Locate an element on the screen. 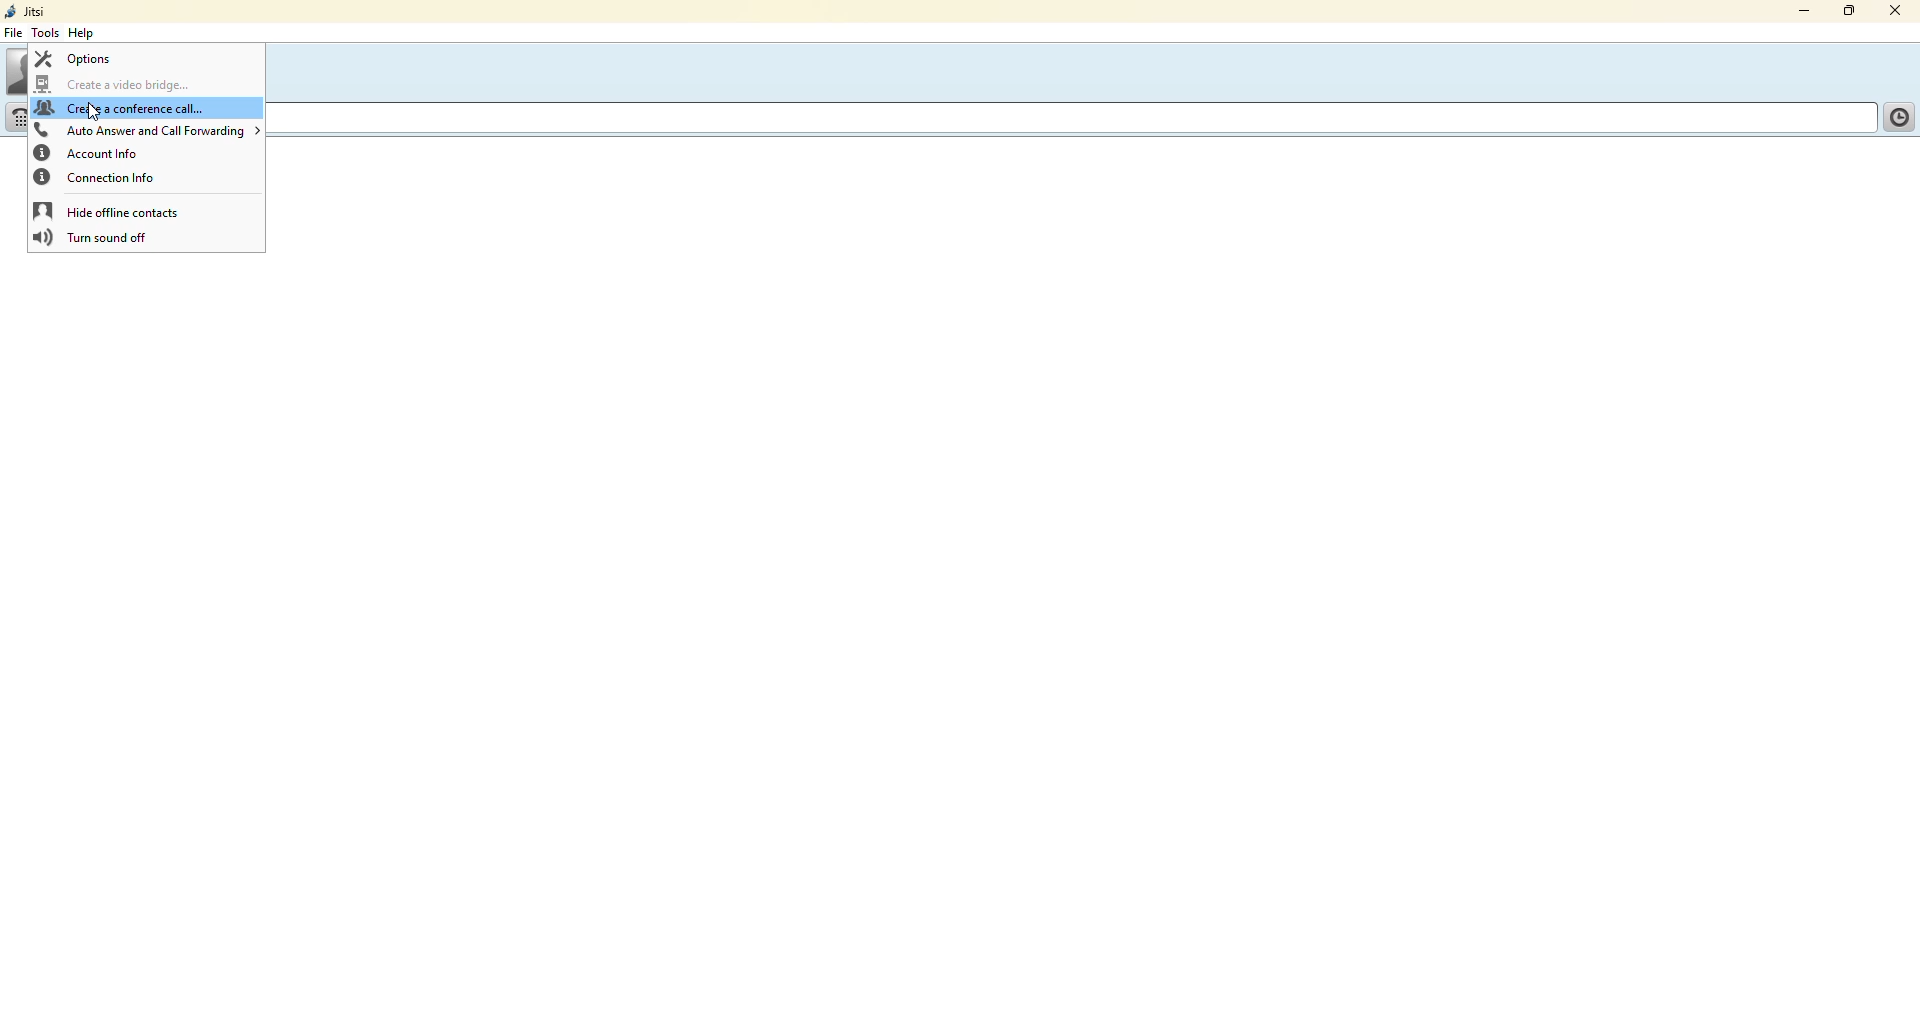 The height and width of the screenshot is (1032, 1920). file is located at coordinates (13, 33).